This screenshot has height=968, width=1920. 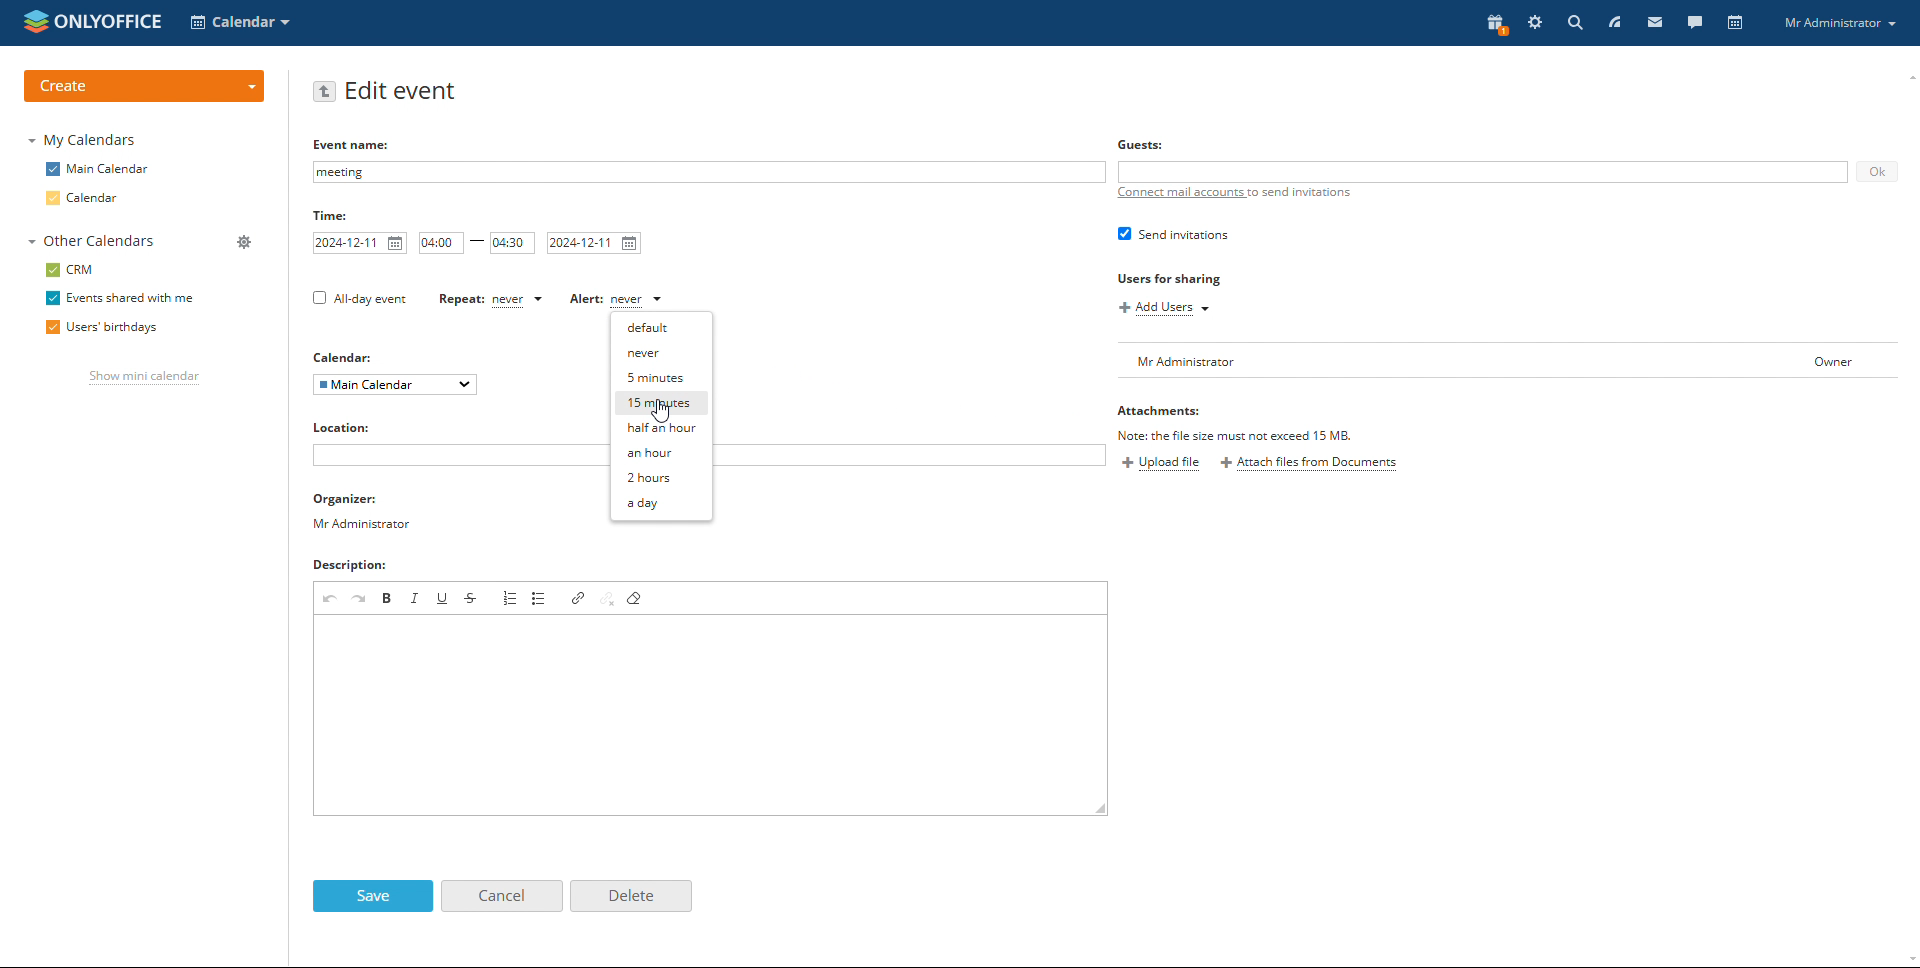 What do you see at coordinates (489, 299) in the screenshot?
I see `event repetition` at bounding box center [489, 299].